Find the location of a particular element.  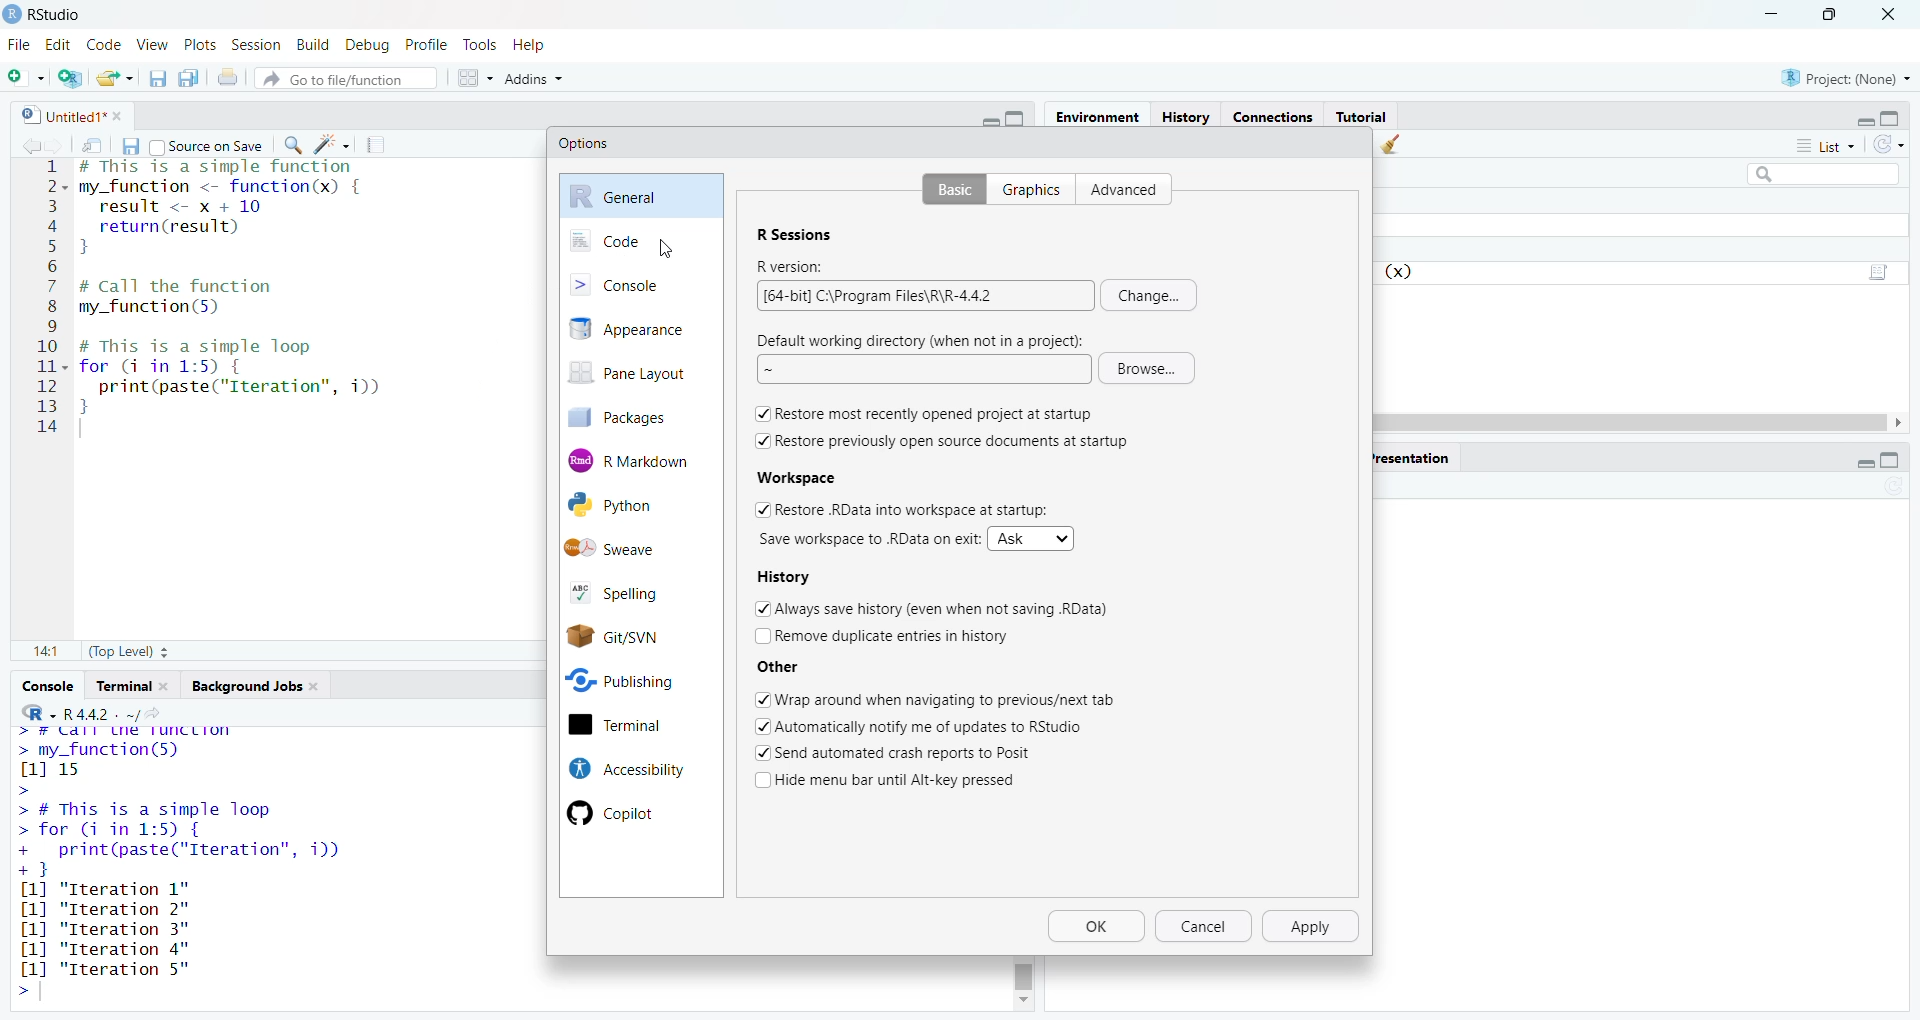

R 4.4.2 . ~/ is located at coordinates (102, 712).